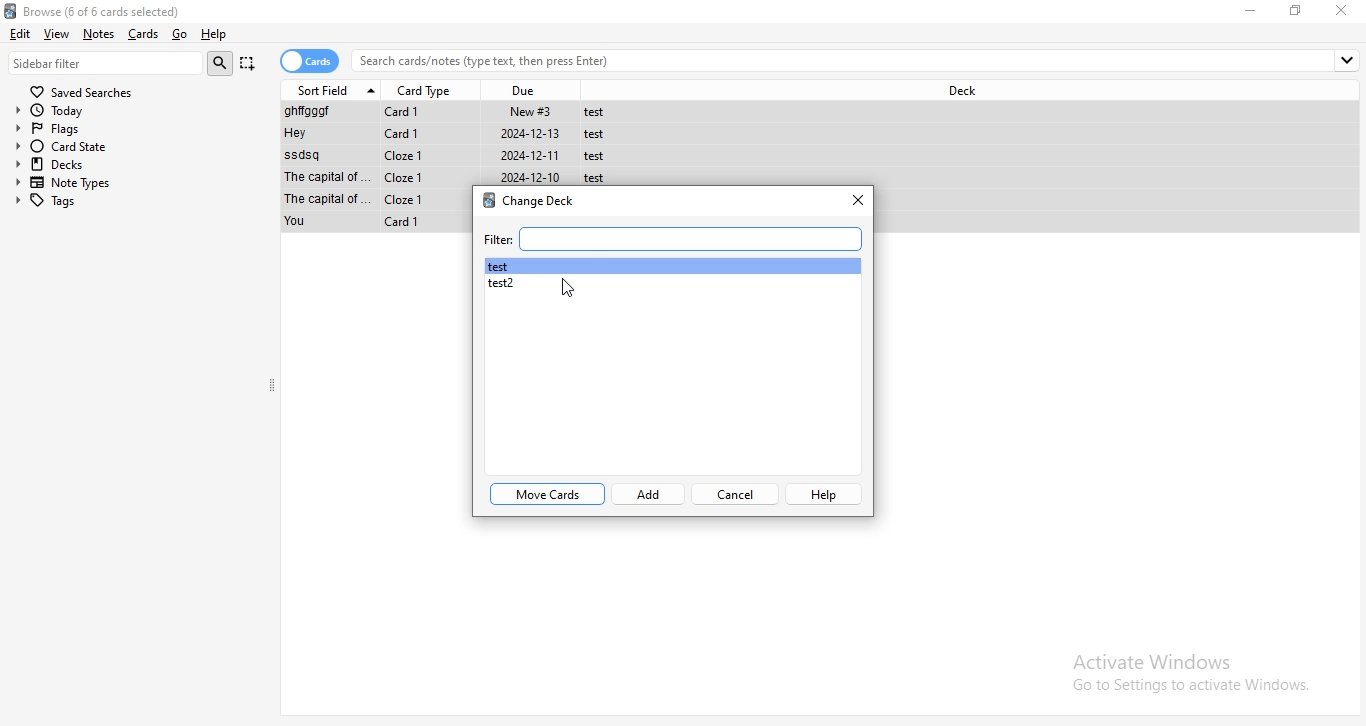  What do you see at coordinates (1343, 11) in the screenshot?
I see `close` at bounding box center [1343, 11].